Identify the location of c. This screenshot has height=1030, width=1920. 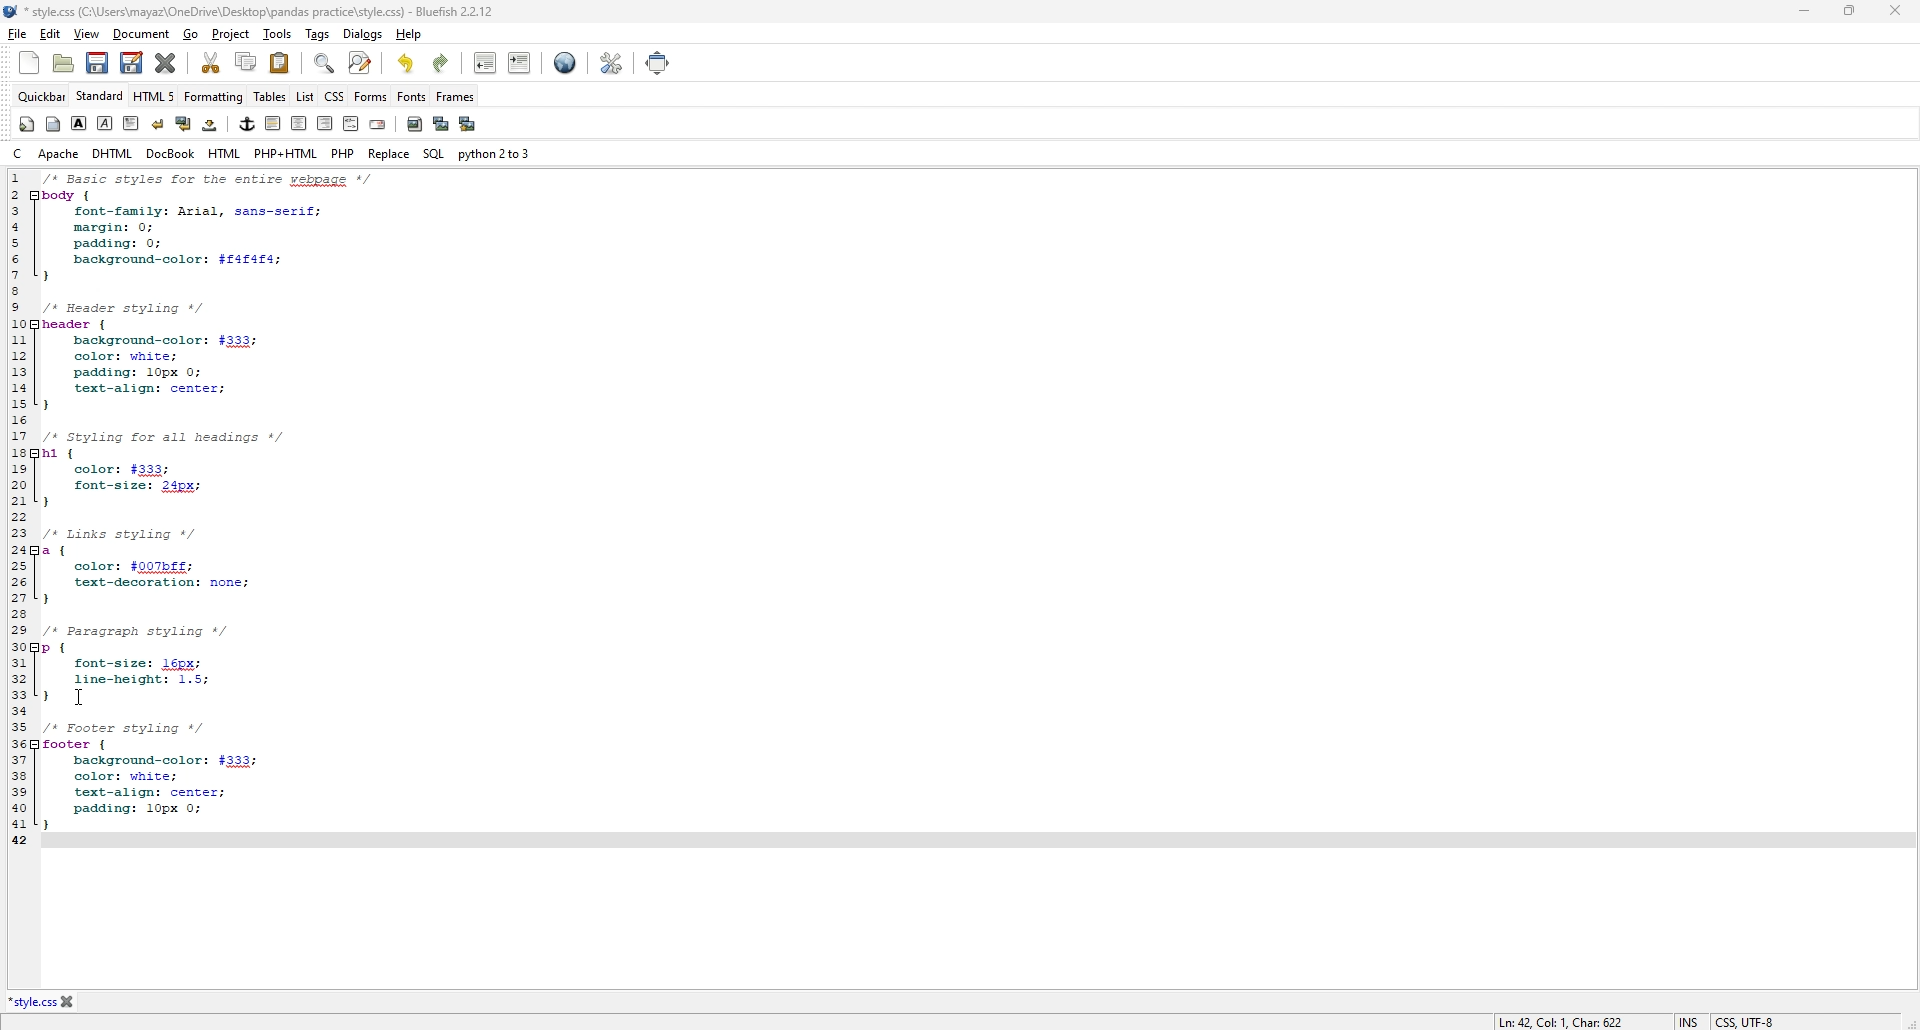
(18, 153).